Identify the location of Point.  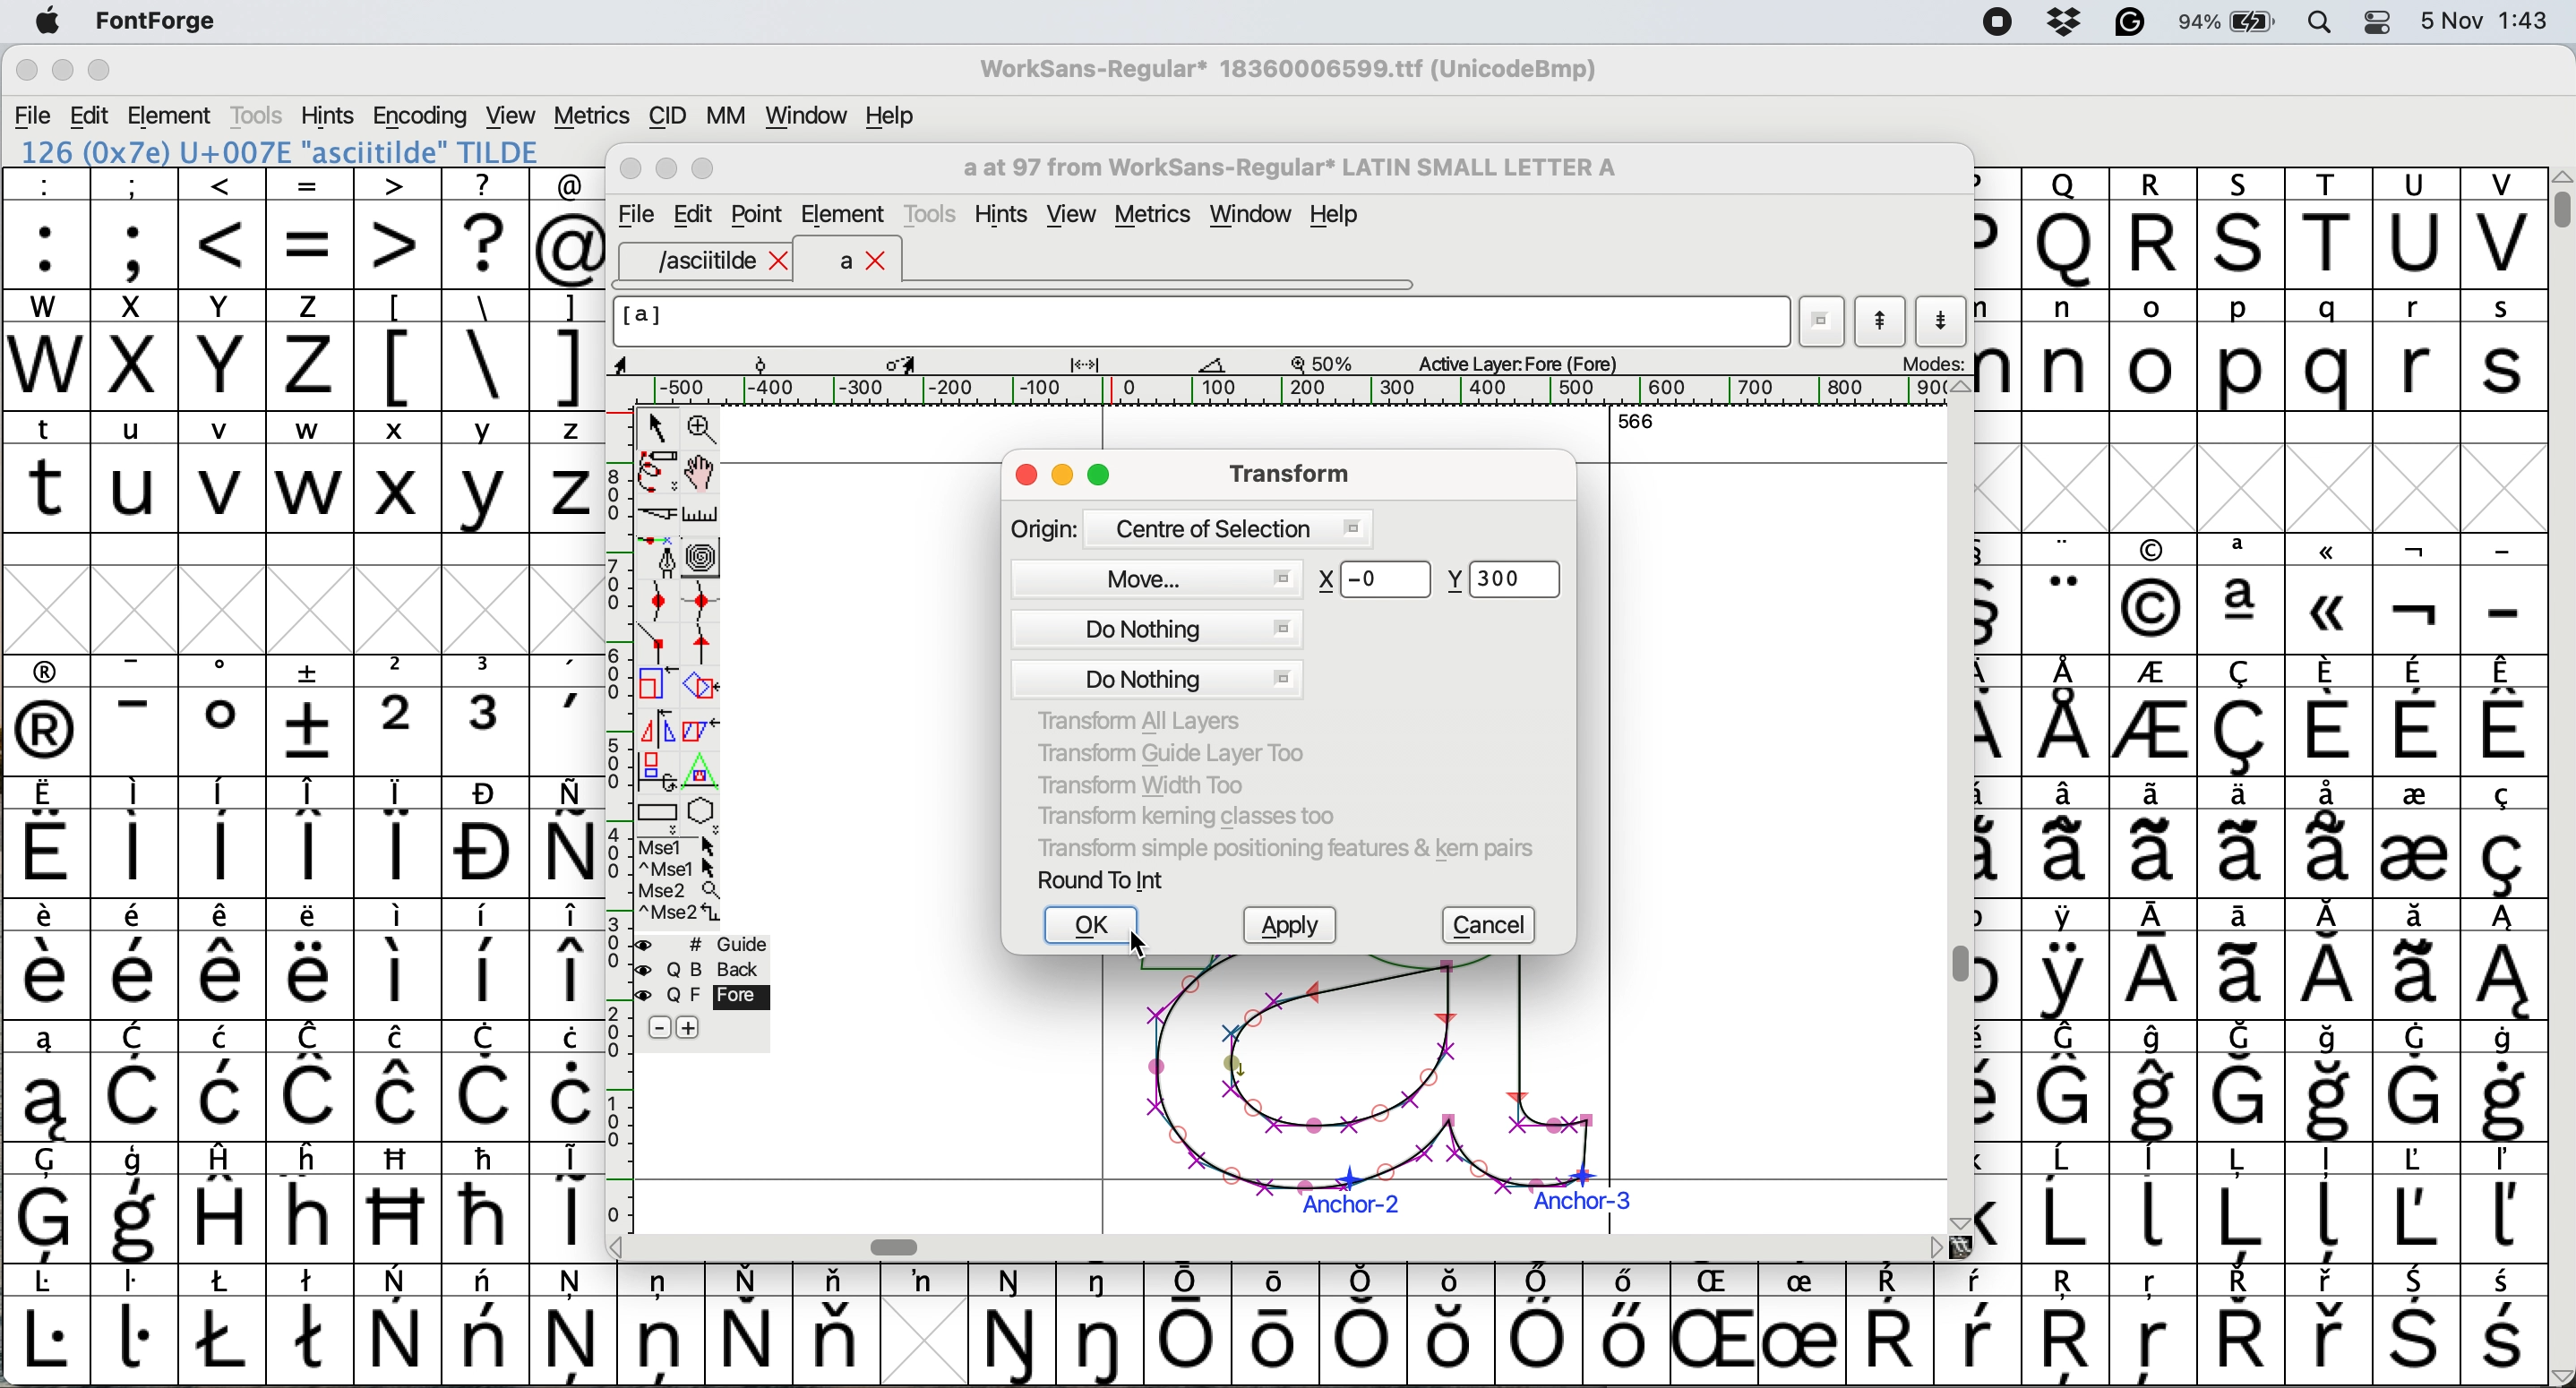
(759, 217).